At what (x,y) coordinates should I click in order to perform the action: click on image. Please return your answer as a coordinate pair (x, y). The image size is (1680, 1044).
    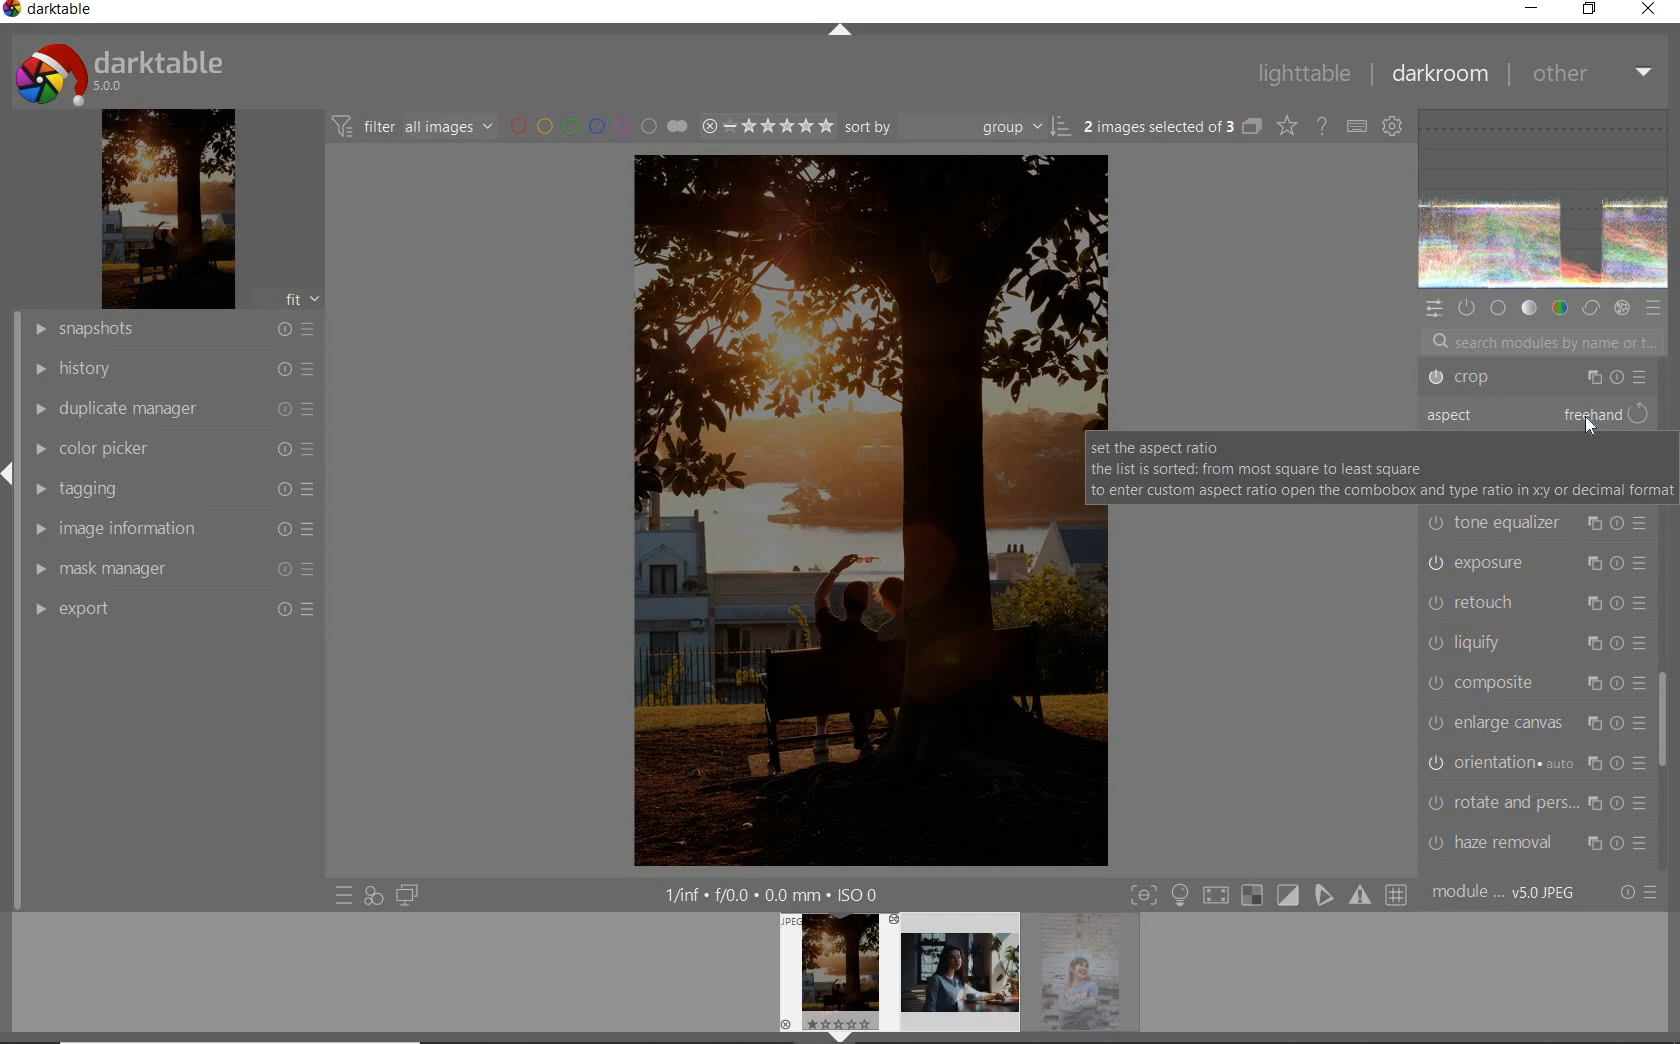
    Looking at the image, I should click on (166, 211).